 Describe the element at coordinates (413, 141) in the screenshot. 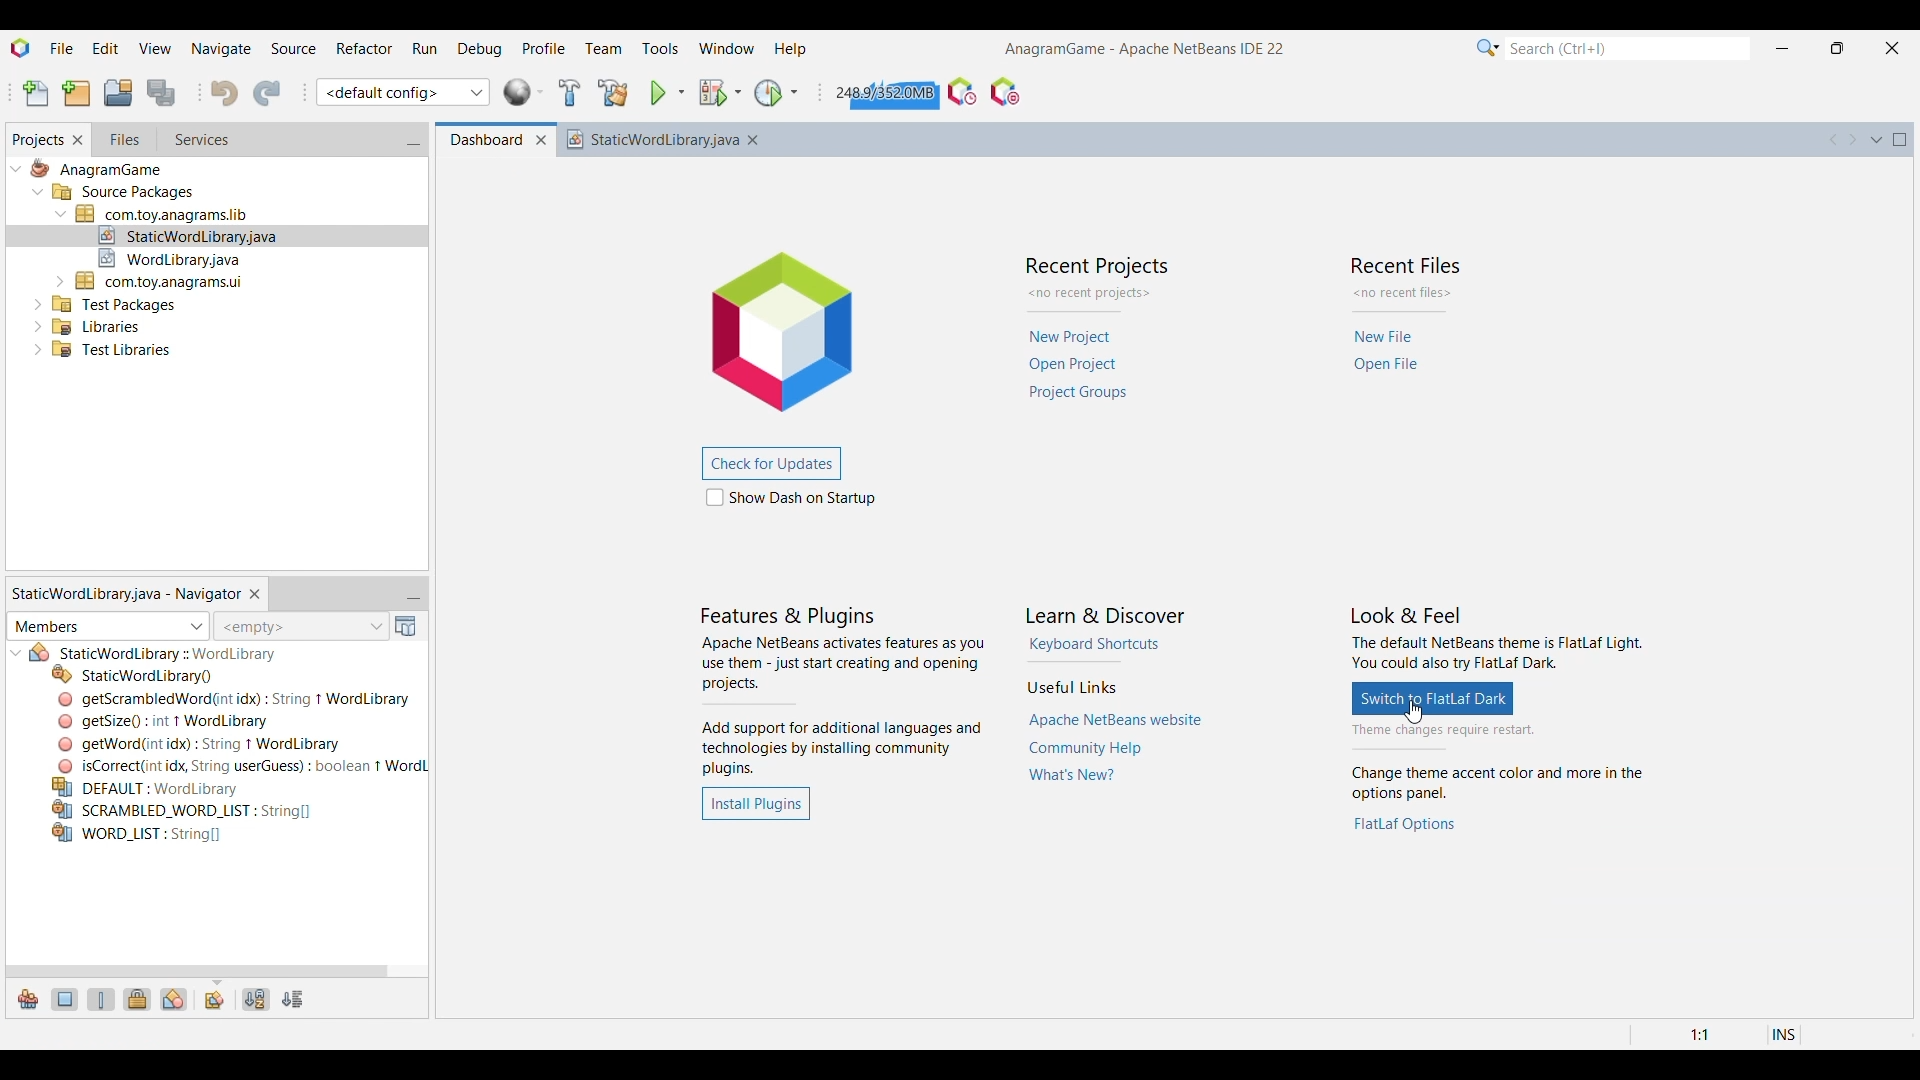

I see `Minimize window group` at that location.